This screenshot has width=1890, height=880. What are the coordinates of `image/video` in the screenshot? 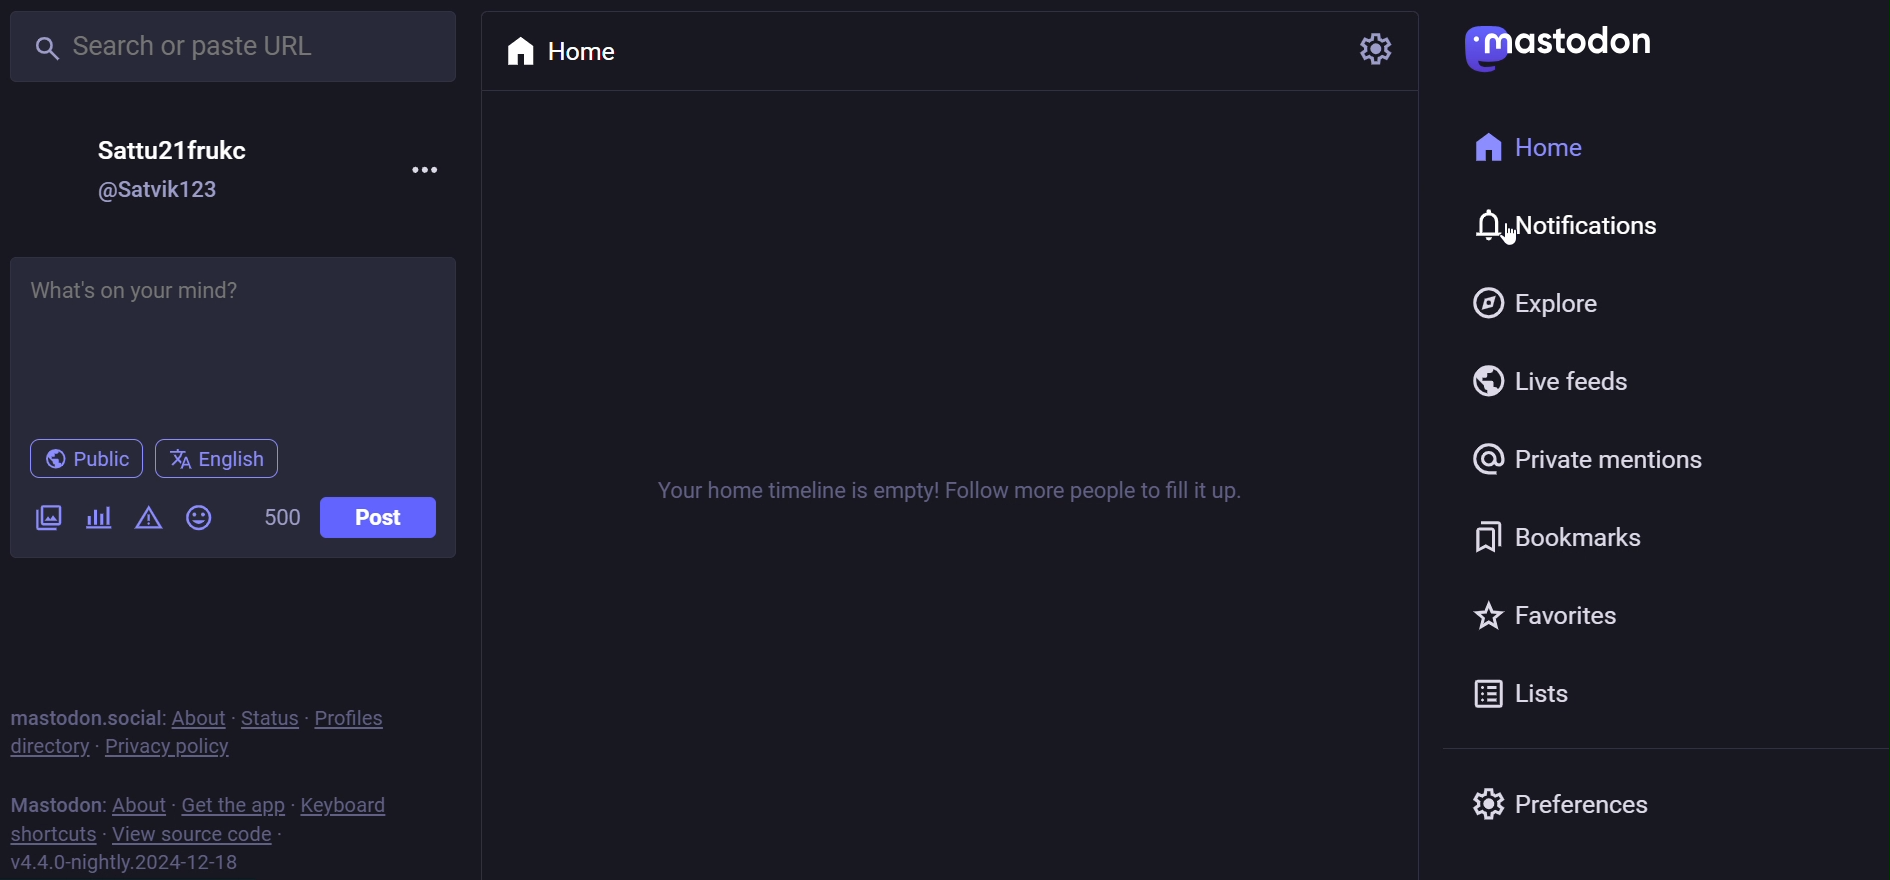 It's located at (46, 520).